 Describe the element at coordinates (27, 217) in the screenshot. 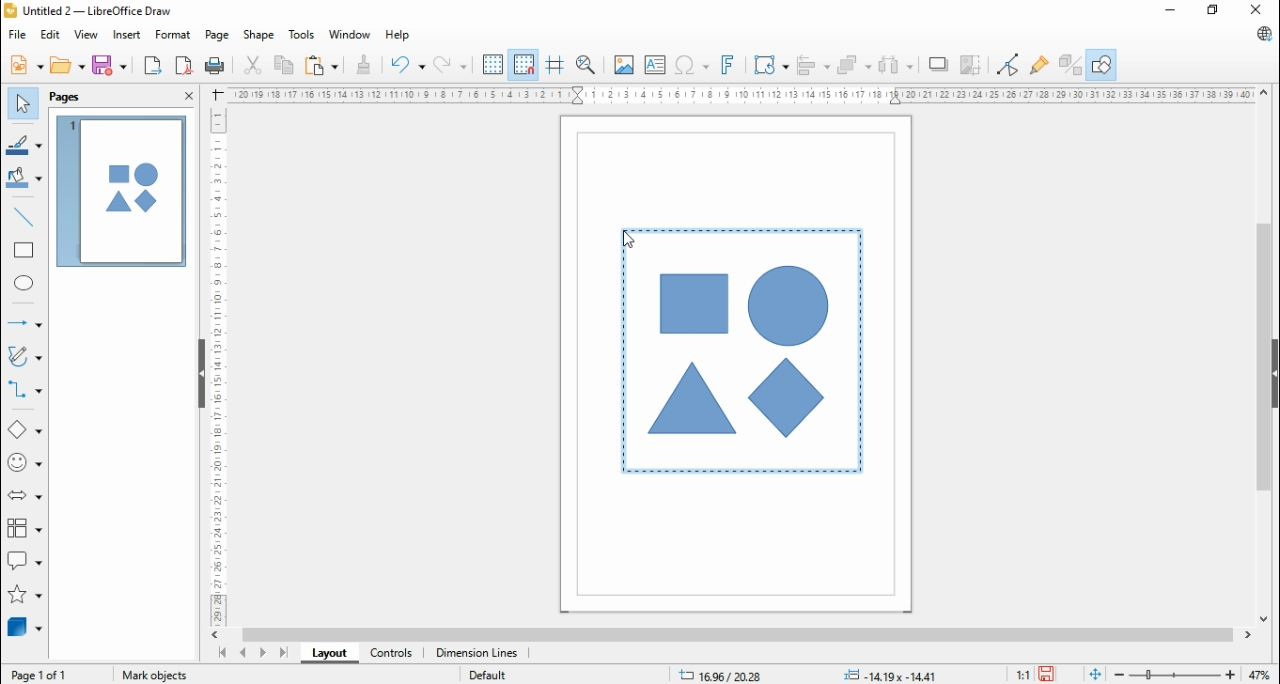

I see `insert line` at that location.